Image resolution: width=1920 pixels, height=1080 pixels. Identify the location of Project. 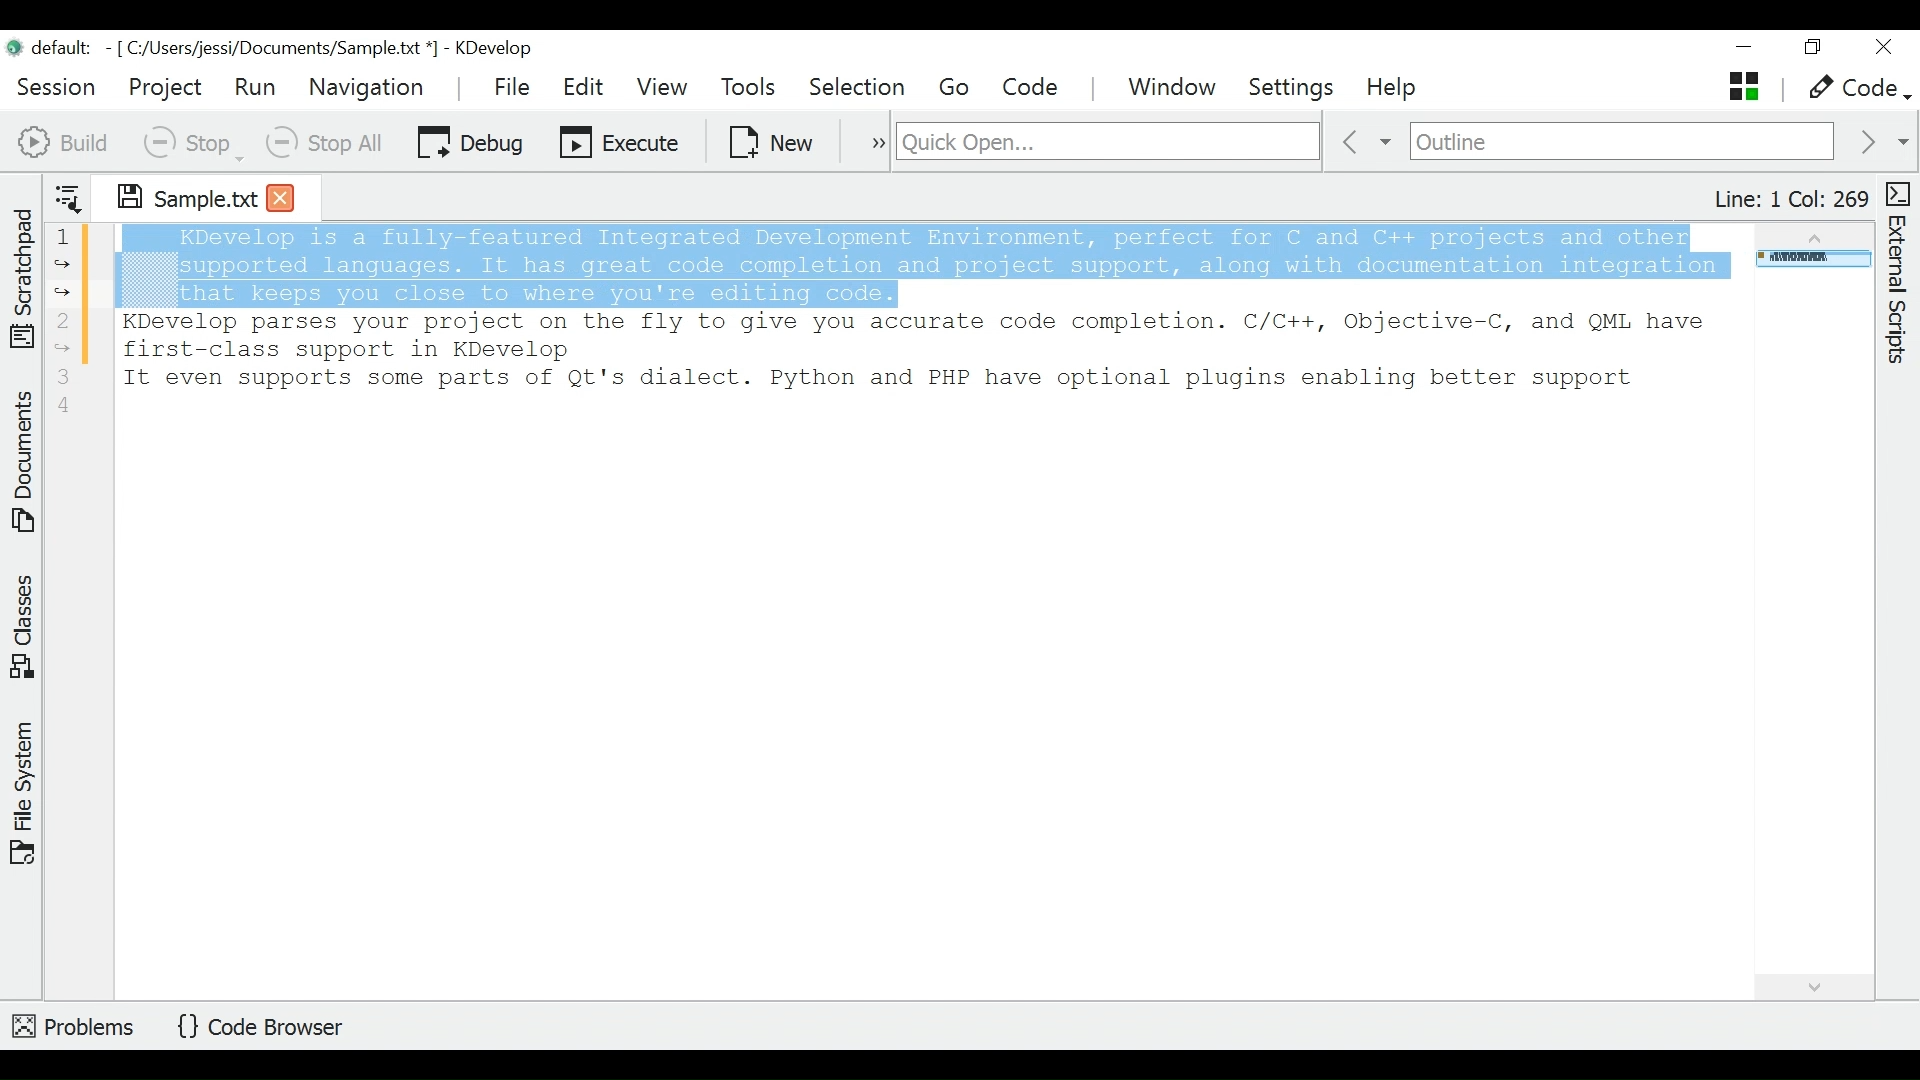
(164, 87).